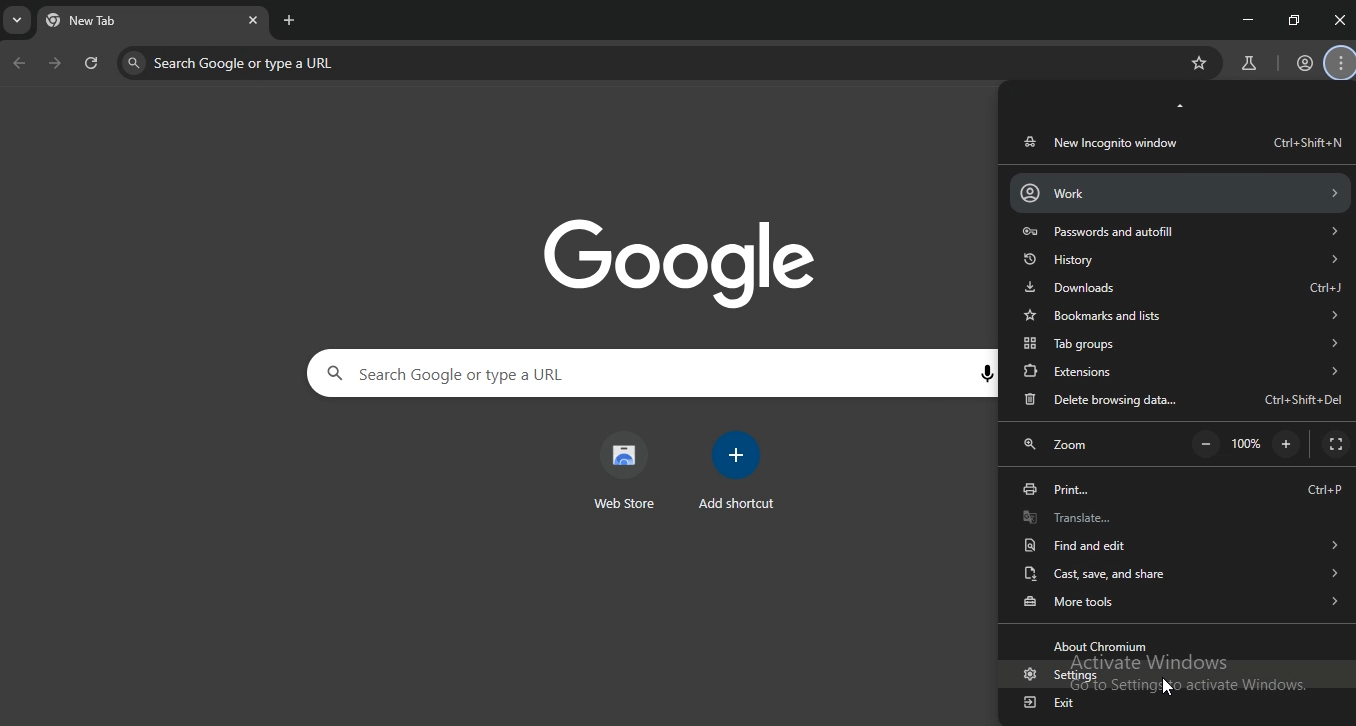 This screenshot has width=1356, height=726. What do you see at coordinates (1206, 445) in the screenshot?
I see `zoom out` at bounding box center [1206, 445].